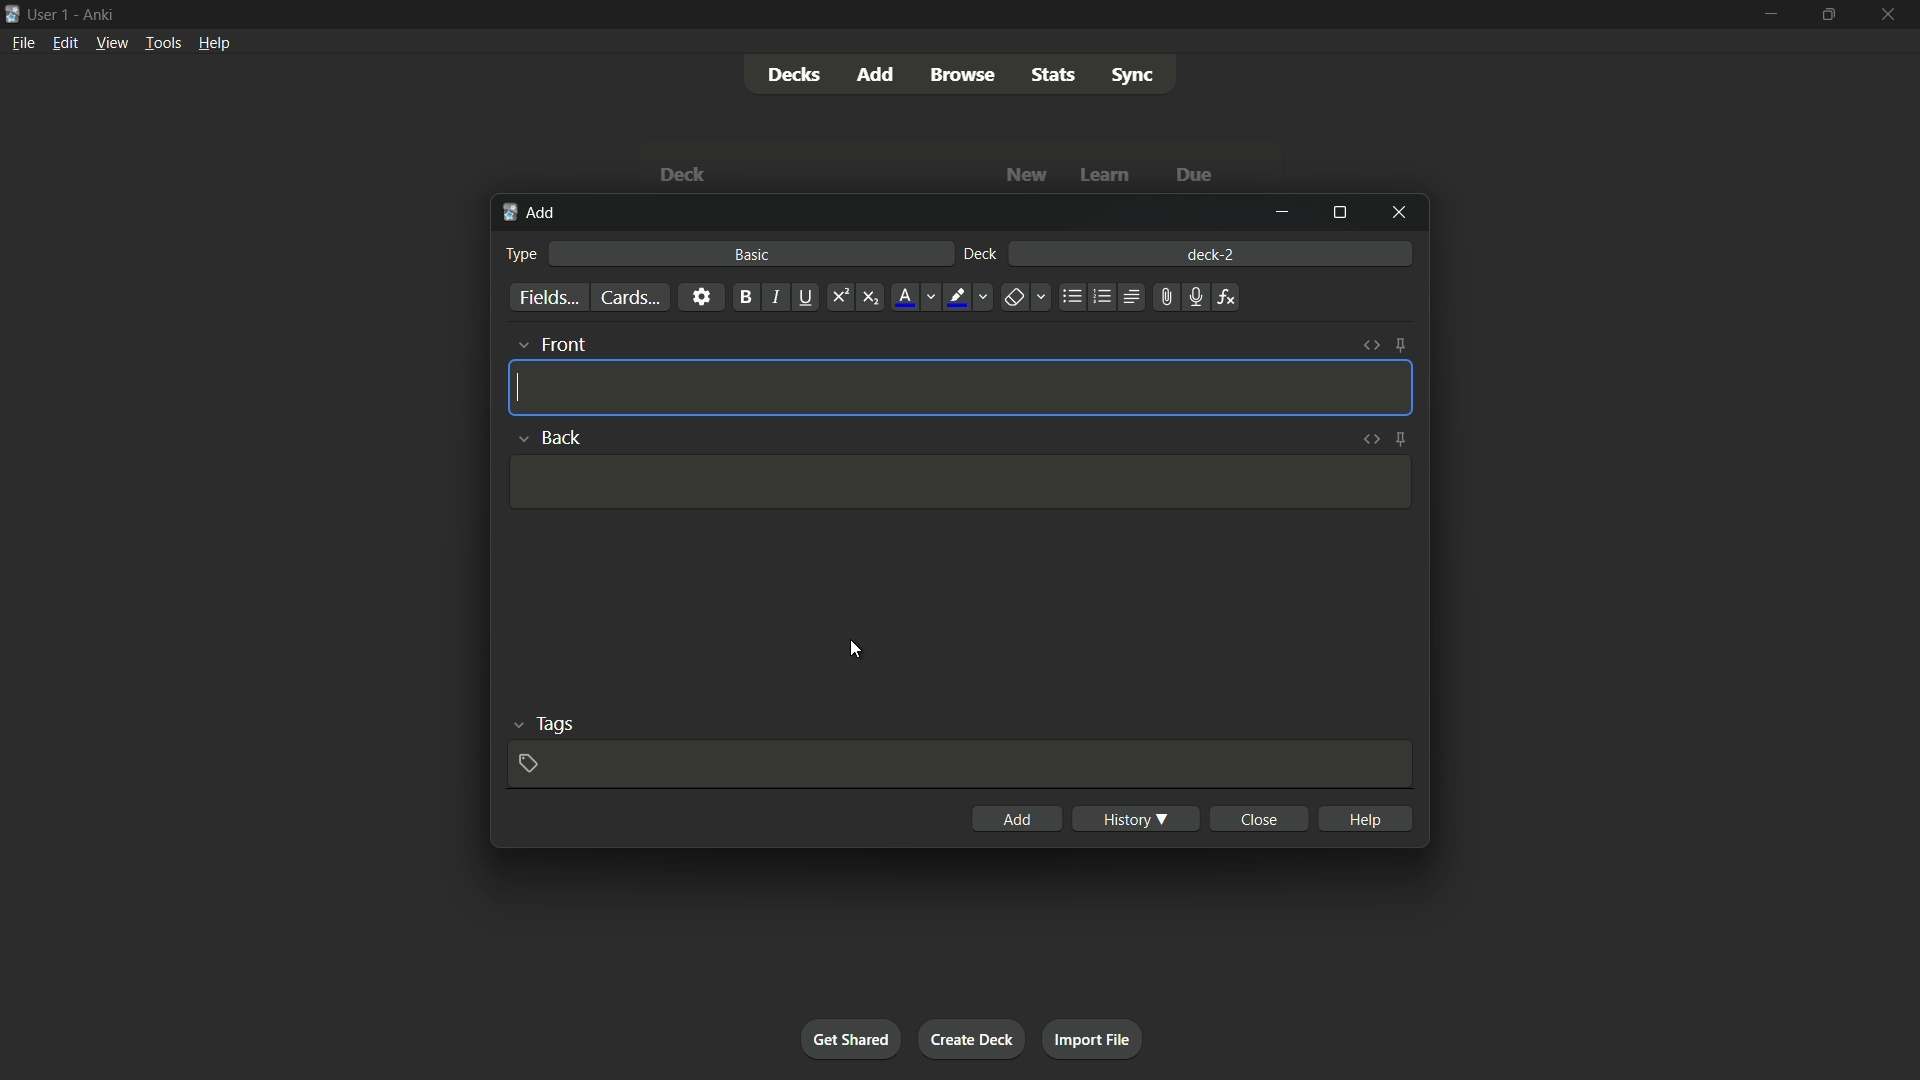 This screenshot has width=1920, height=1080. Describe the element at coordinates (632, 297) in the screenshot. I see `cards` at that location.